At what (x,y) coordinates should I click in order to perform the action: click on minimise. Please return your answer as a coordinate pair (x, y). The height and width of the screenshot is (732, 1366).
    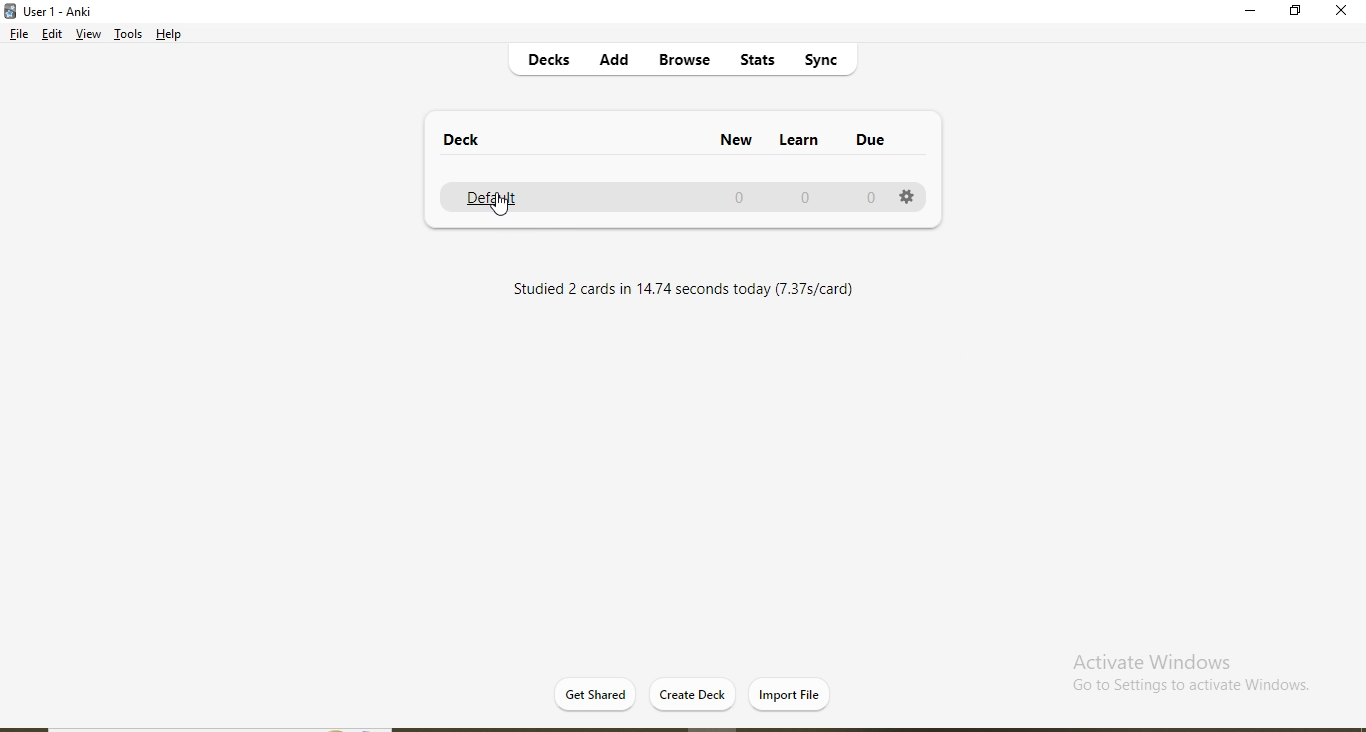
    Looking at the image, I should click on (1252, 14).